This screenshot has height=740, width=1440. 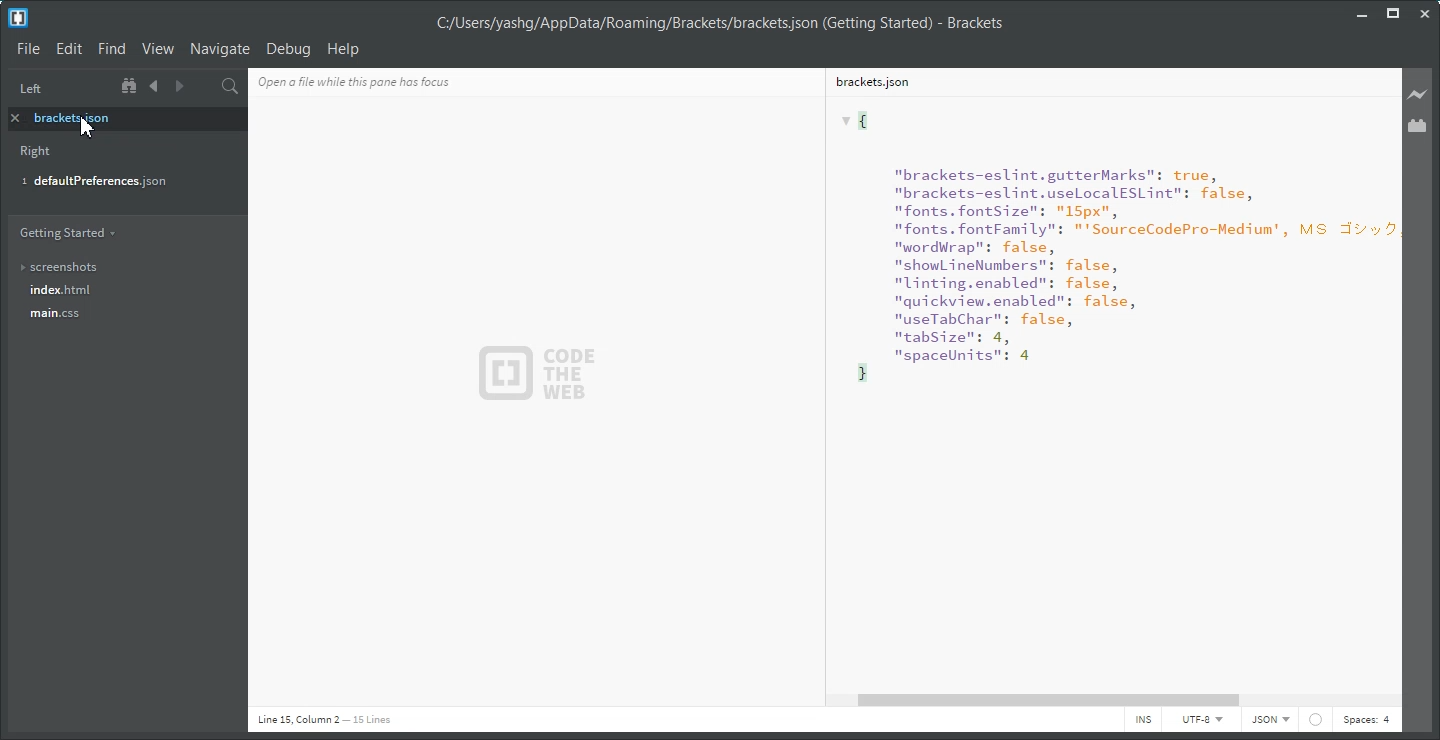 What do you see at coordinates (1366, 721) in the screenshot?
I see `Spaces: 4` at bounding box center [1366, 721].